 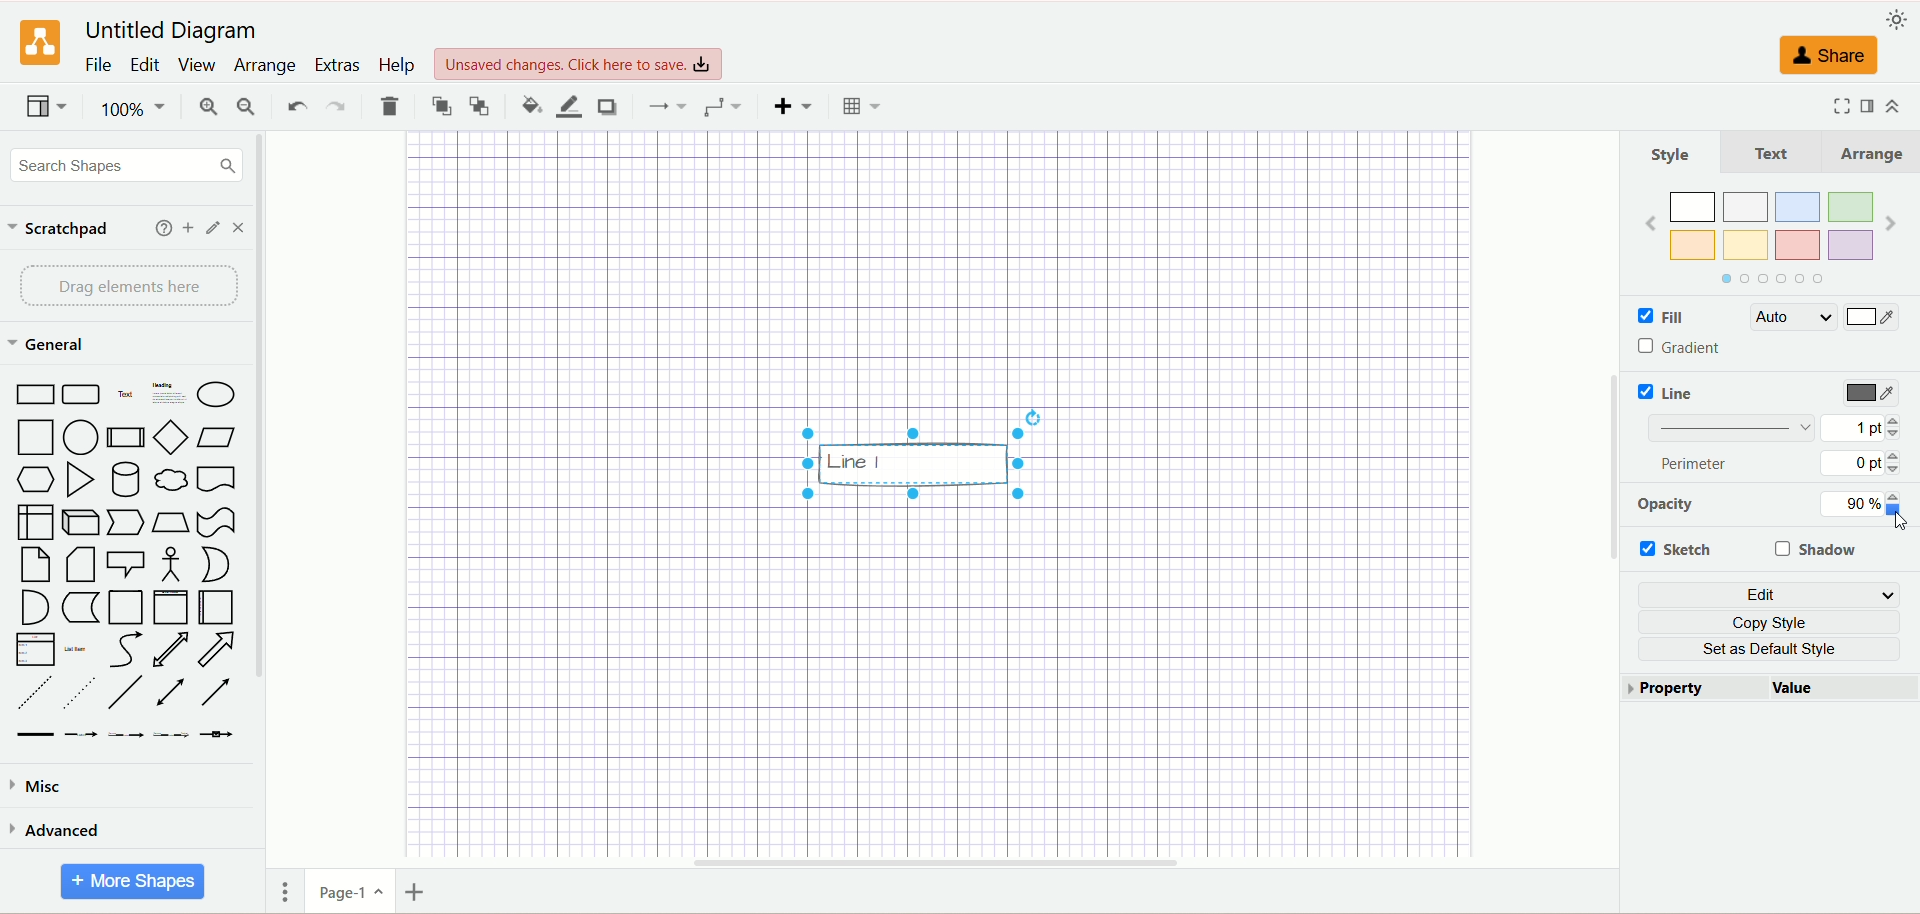 What do you see at coordinates (1769, 649) in the screenshot?
I see `set as default style` at bounding box center [1769, 649].